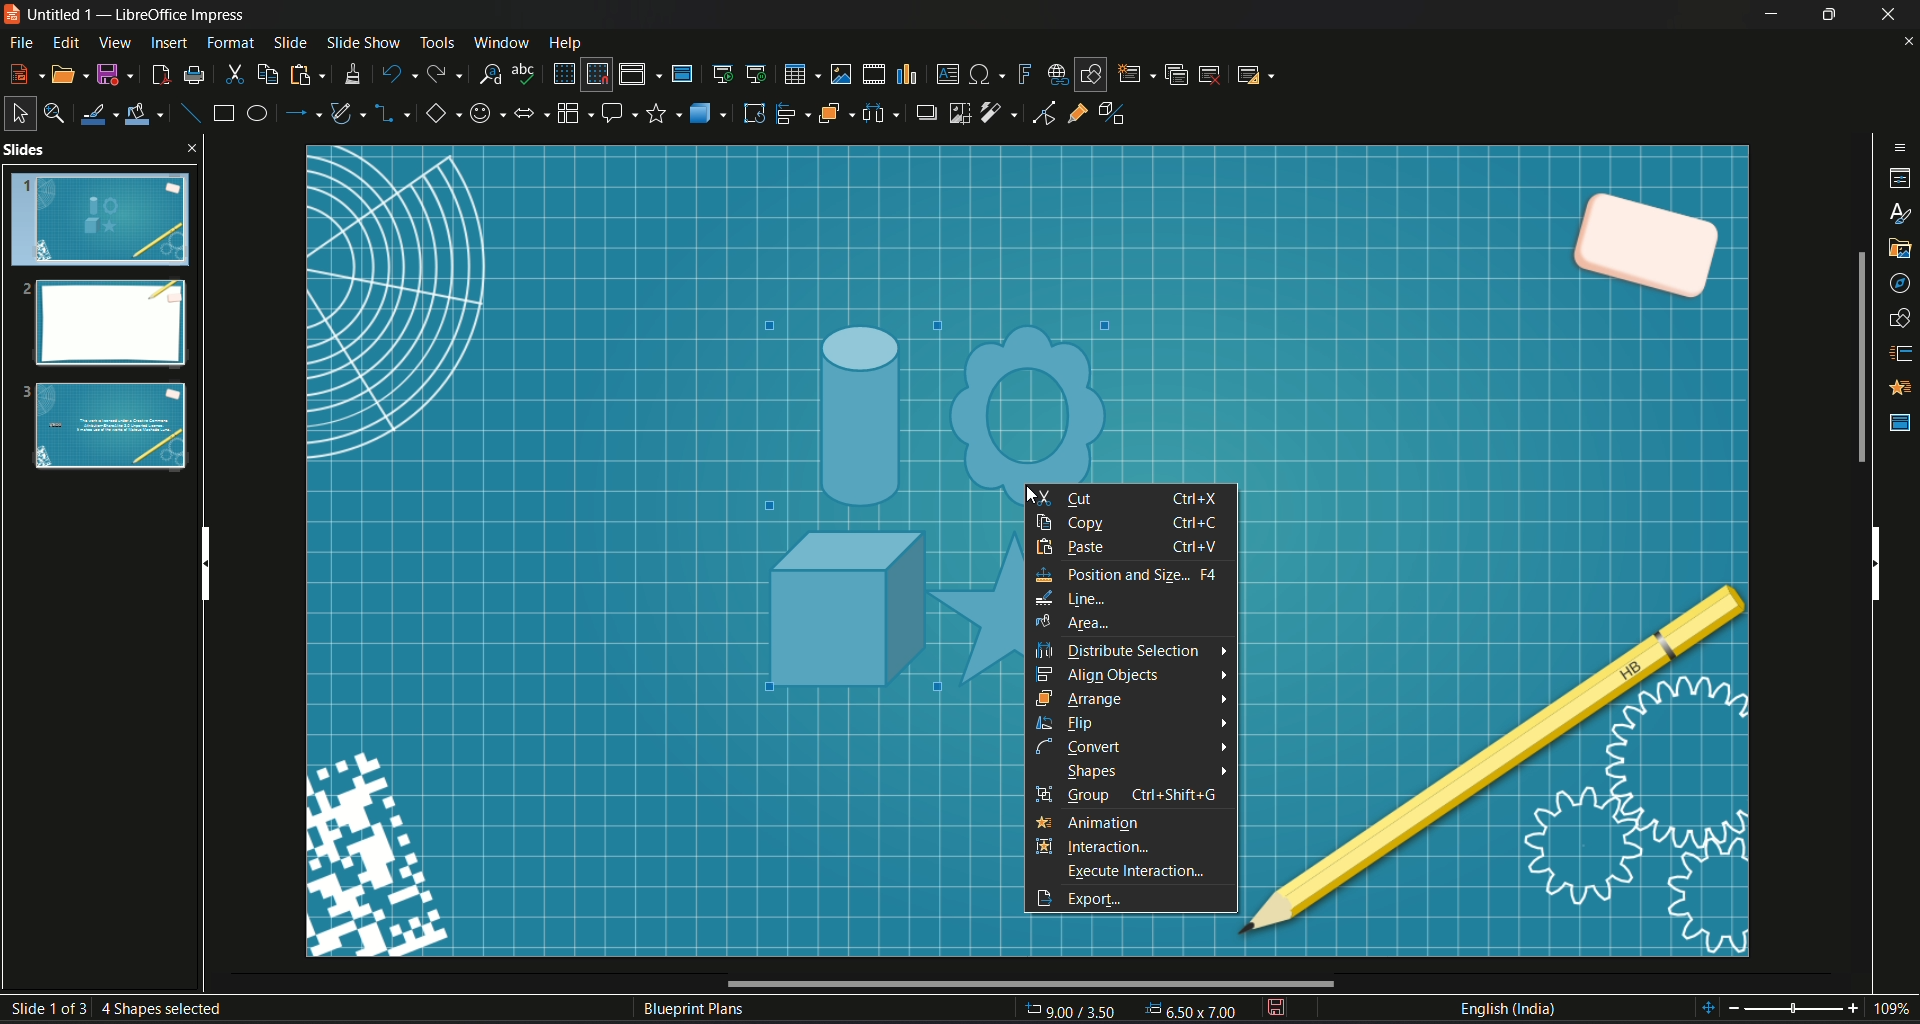 The image size is (1920, 1024). Describe the element at coordinates (1133, 547) in the screenshot. I see `paste` at that location.